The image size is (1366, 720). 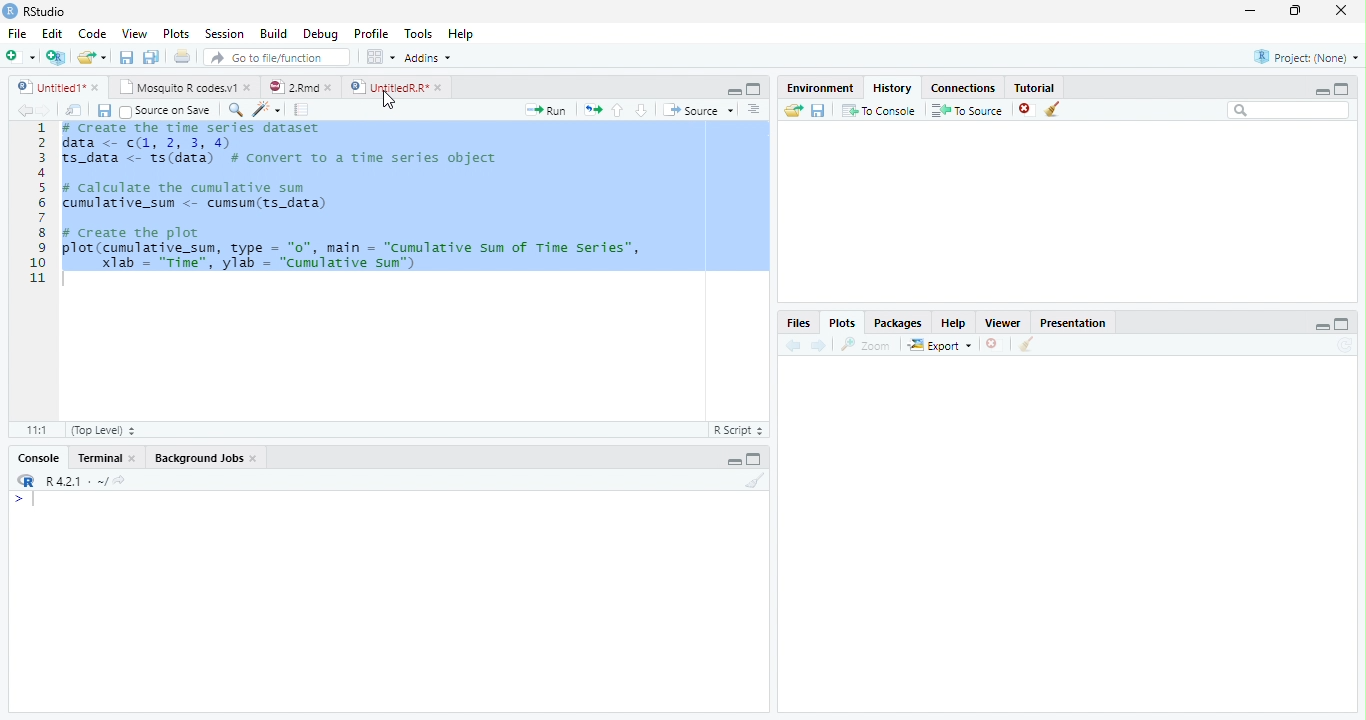 What do you see at coordinates (150, 58) in the screenshot?
I see `Save all` at bounding box center [150, 58].